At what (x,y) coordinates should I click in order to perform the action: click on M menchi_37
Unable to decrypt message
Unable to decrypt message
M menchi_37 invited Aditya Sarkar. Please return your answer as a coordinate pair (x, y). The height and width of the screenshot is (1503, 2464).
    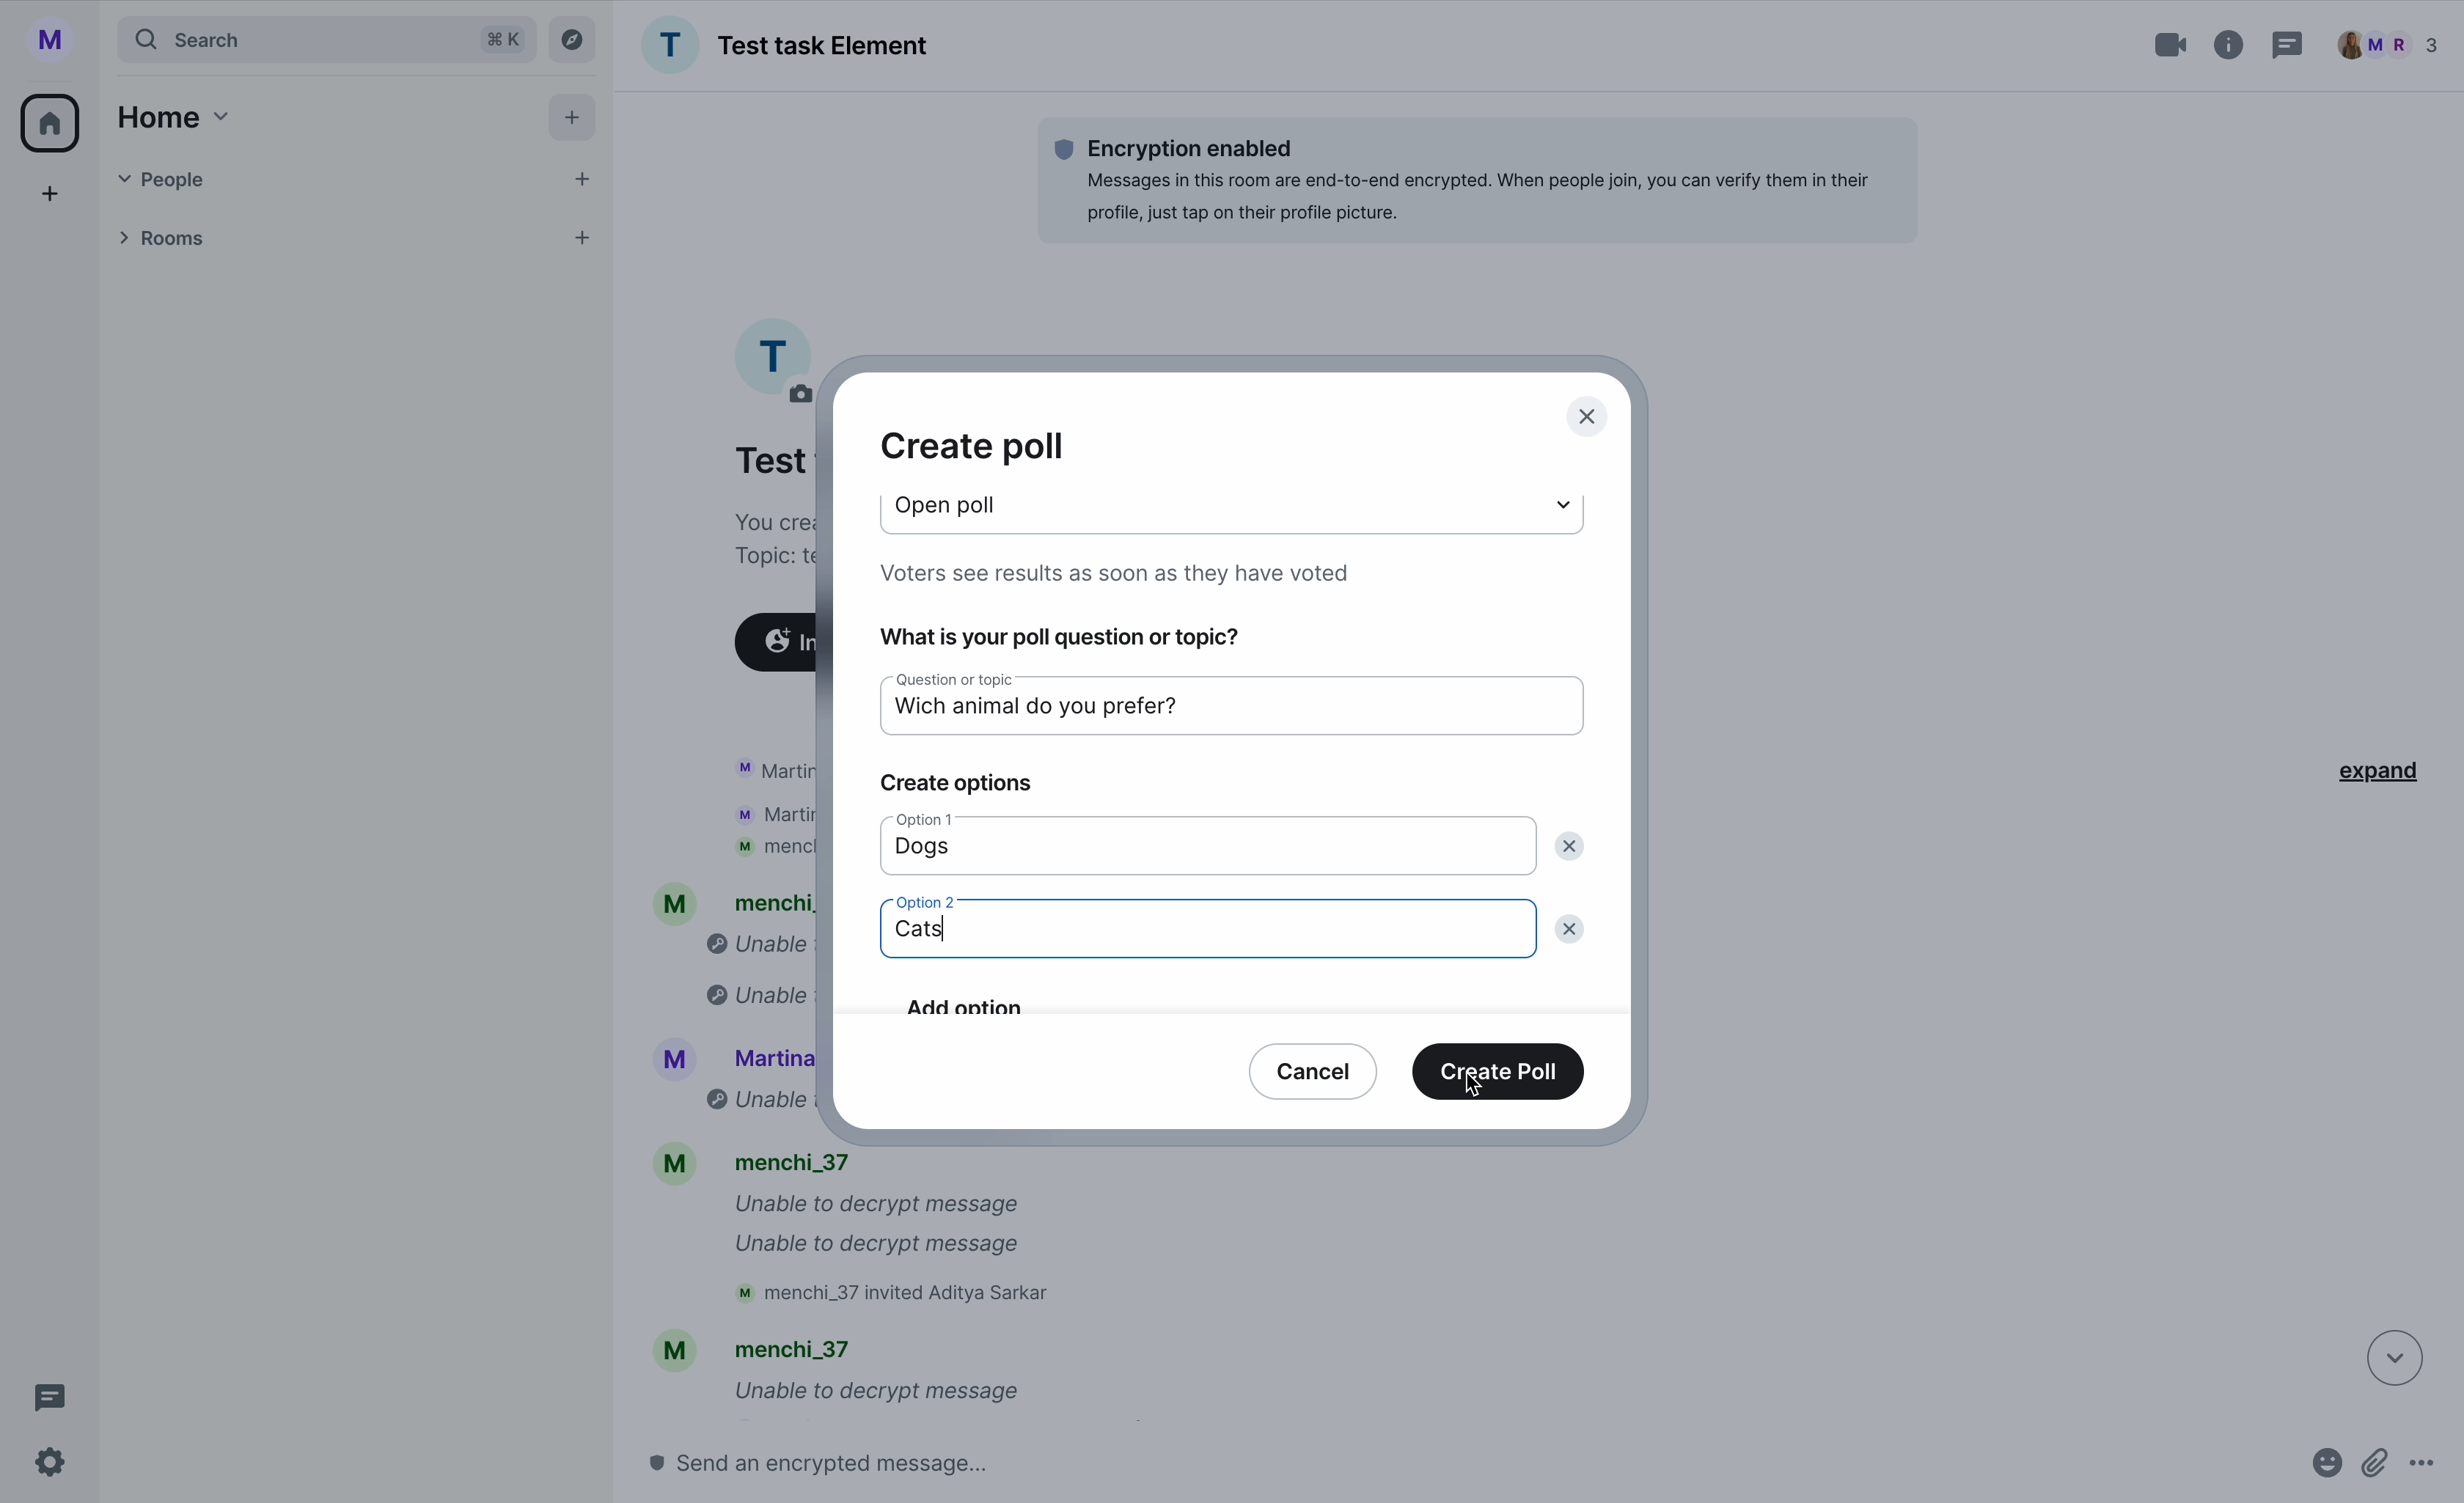
    Looking at the image, I should click on (865, 1232).